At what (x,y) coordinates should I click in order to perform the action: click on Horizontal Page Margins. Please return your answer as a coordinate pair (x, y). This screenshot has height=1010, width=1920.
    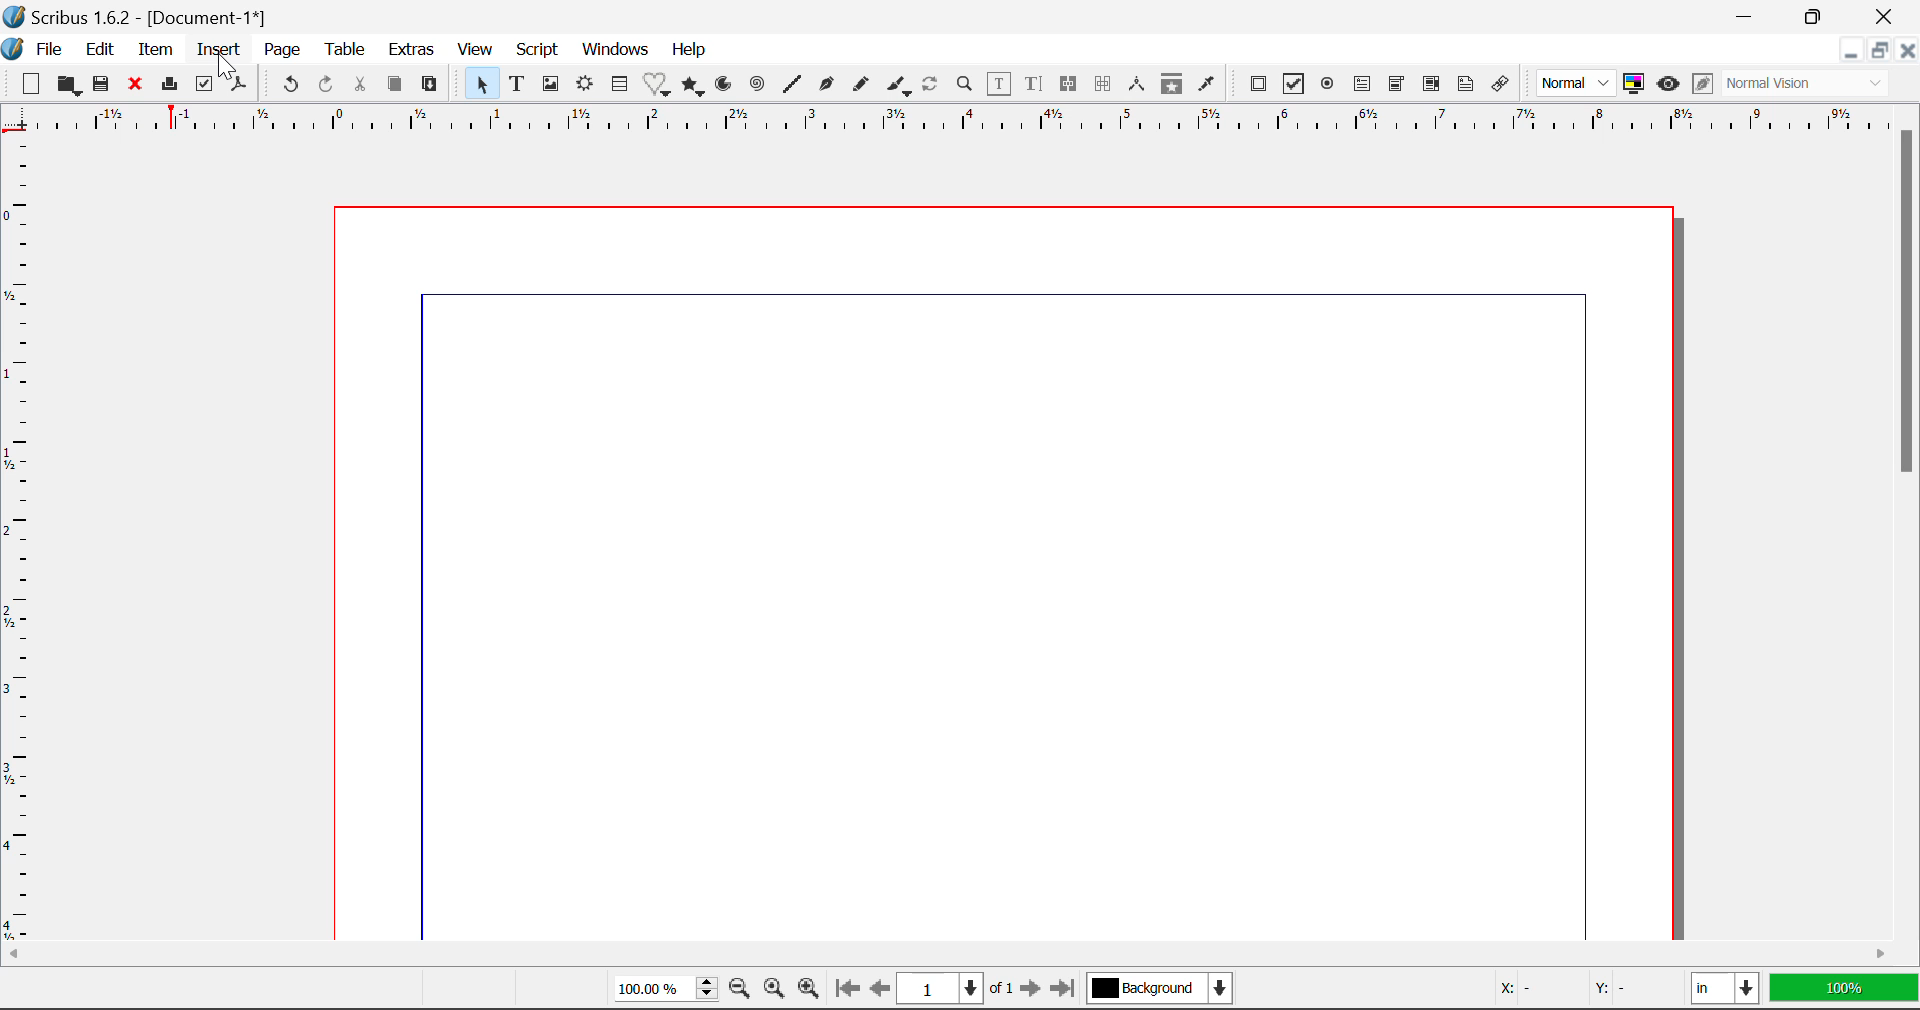
    Looking at the image, I should click on (18, 543).